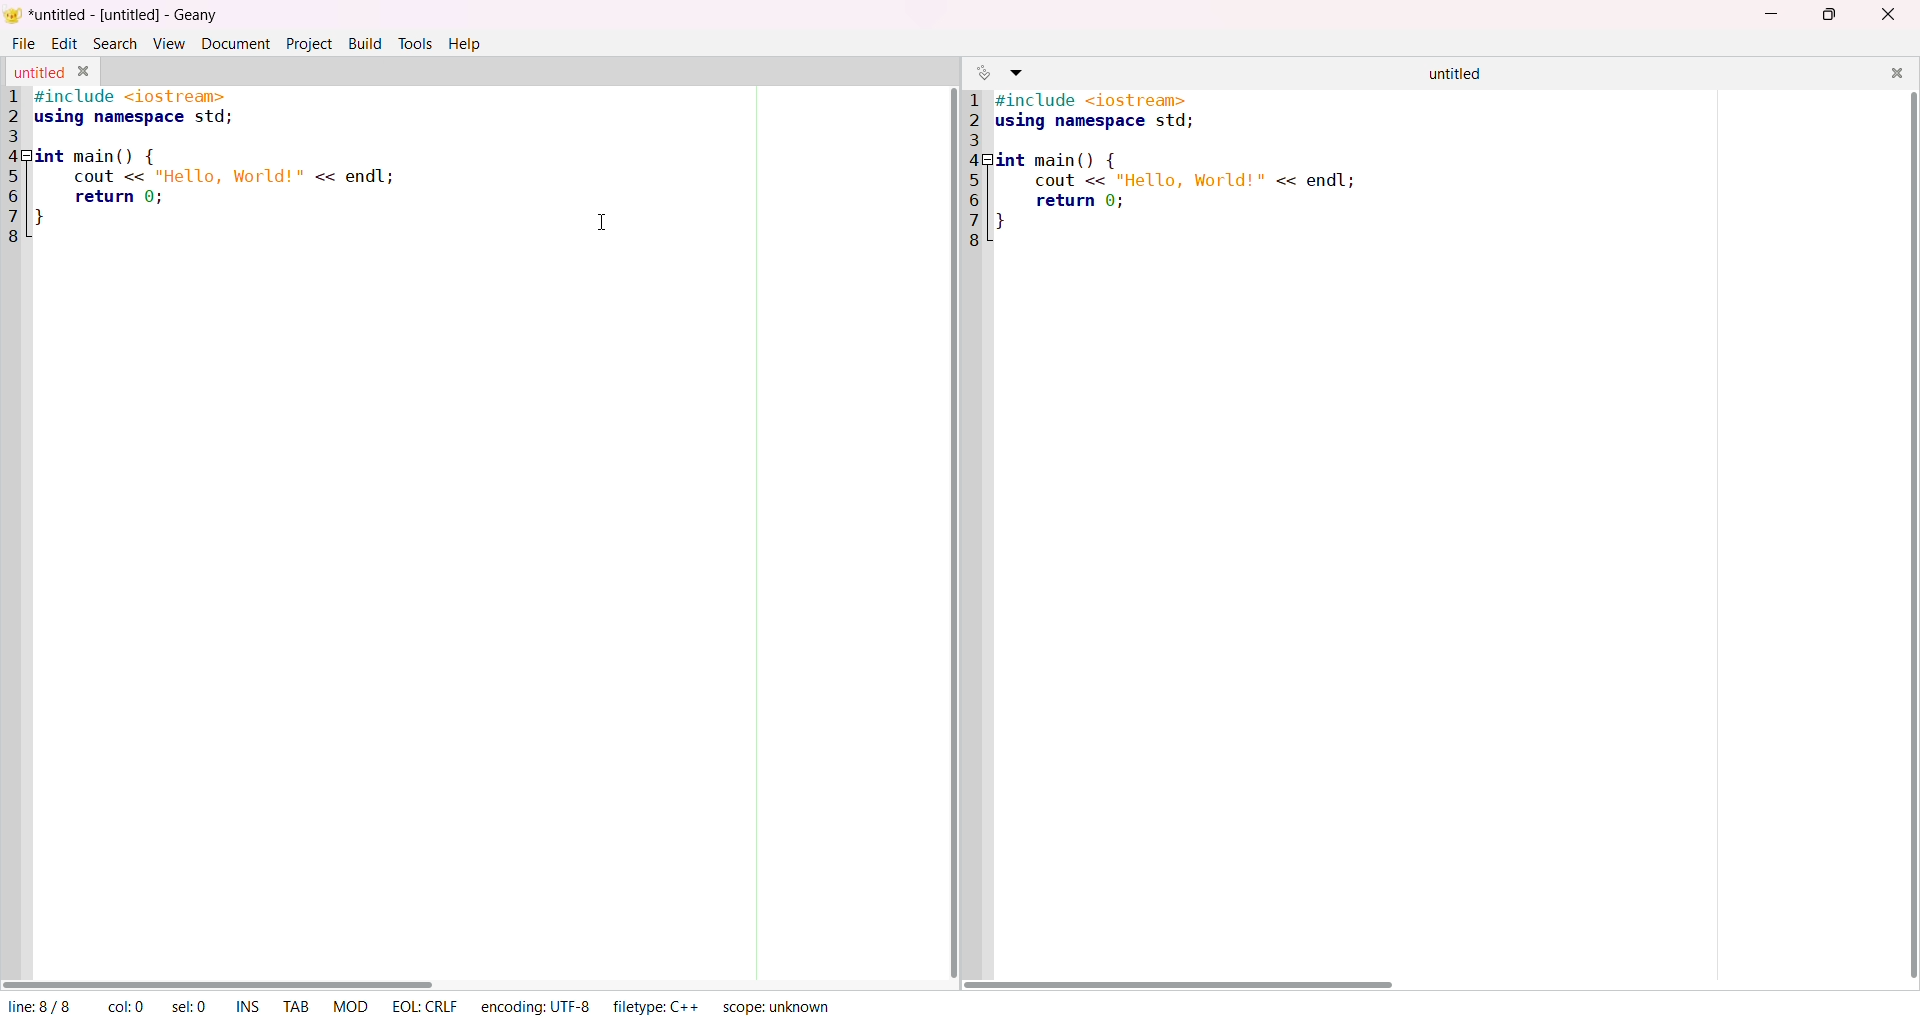 The image size is (1920, 1018). Describe the element at coordinates (38, 73) in the screenshot. I see `untitled` at that location.